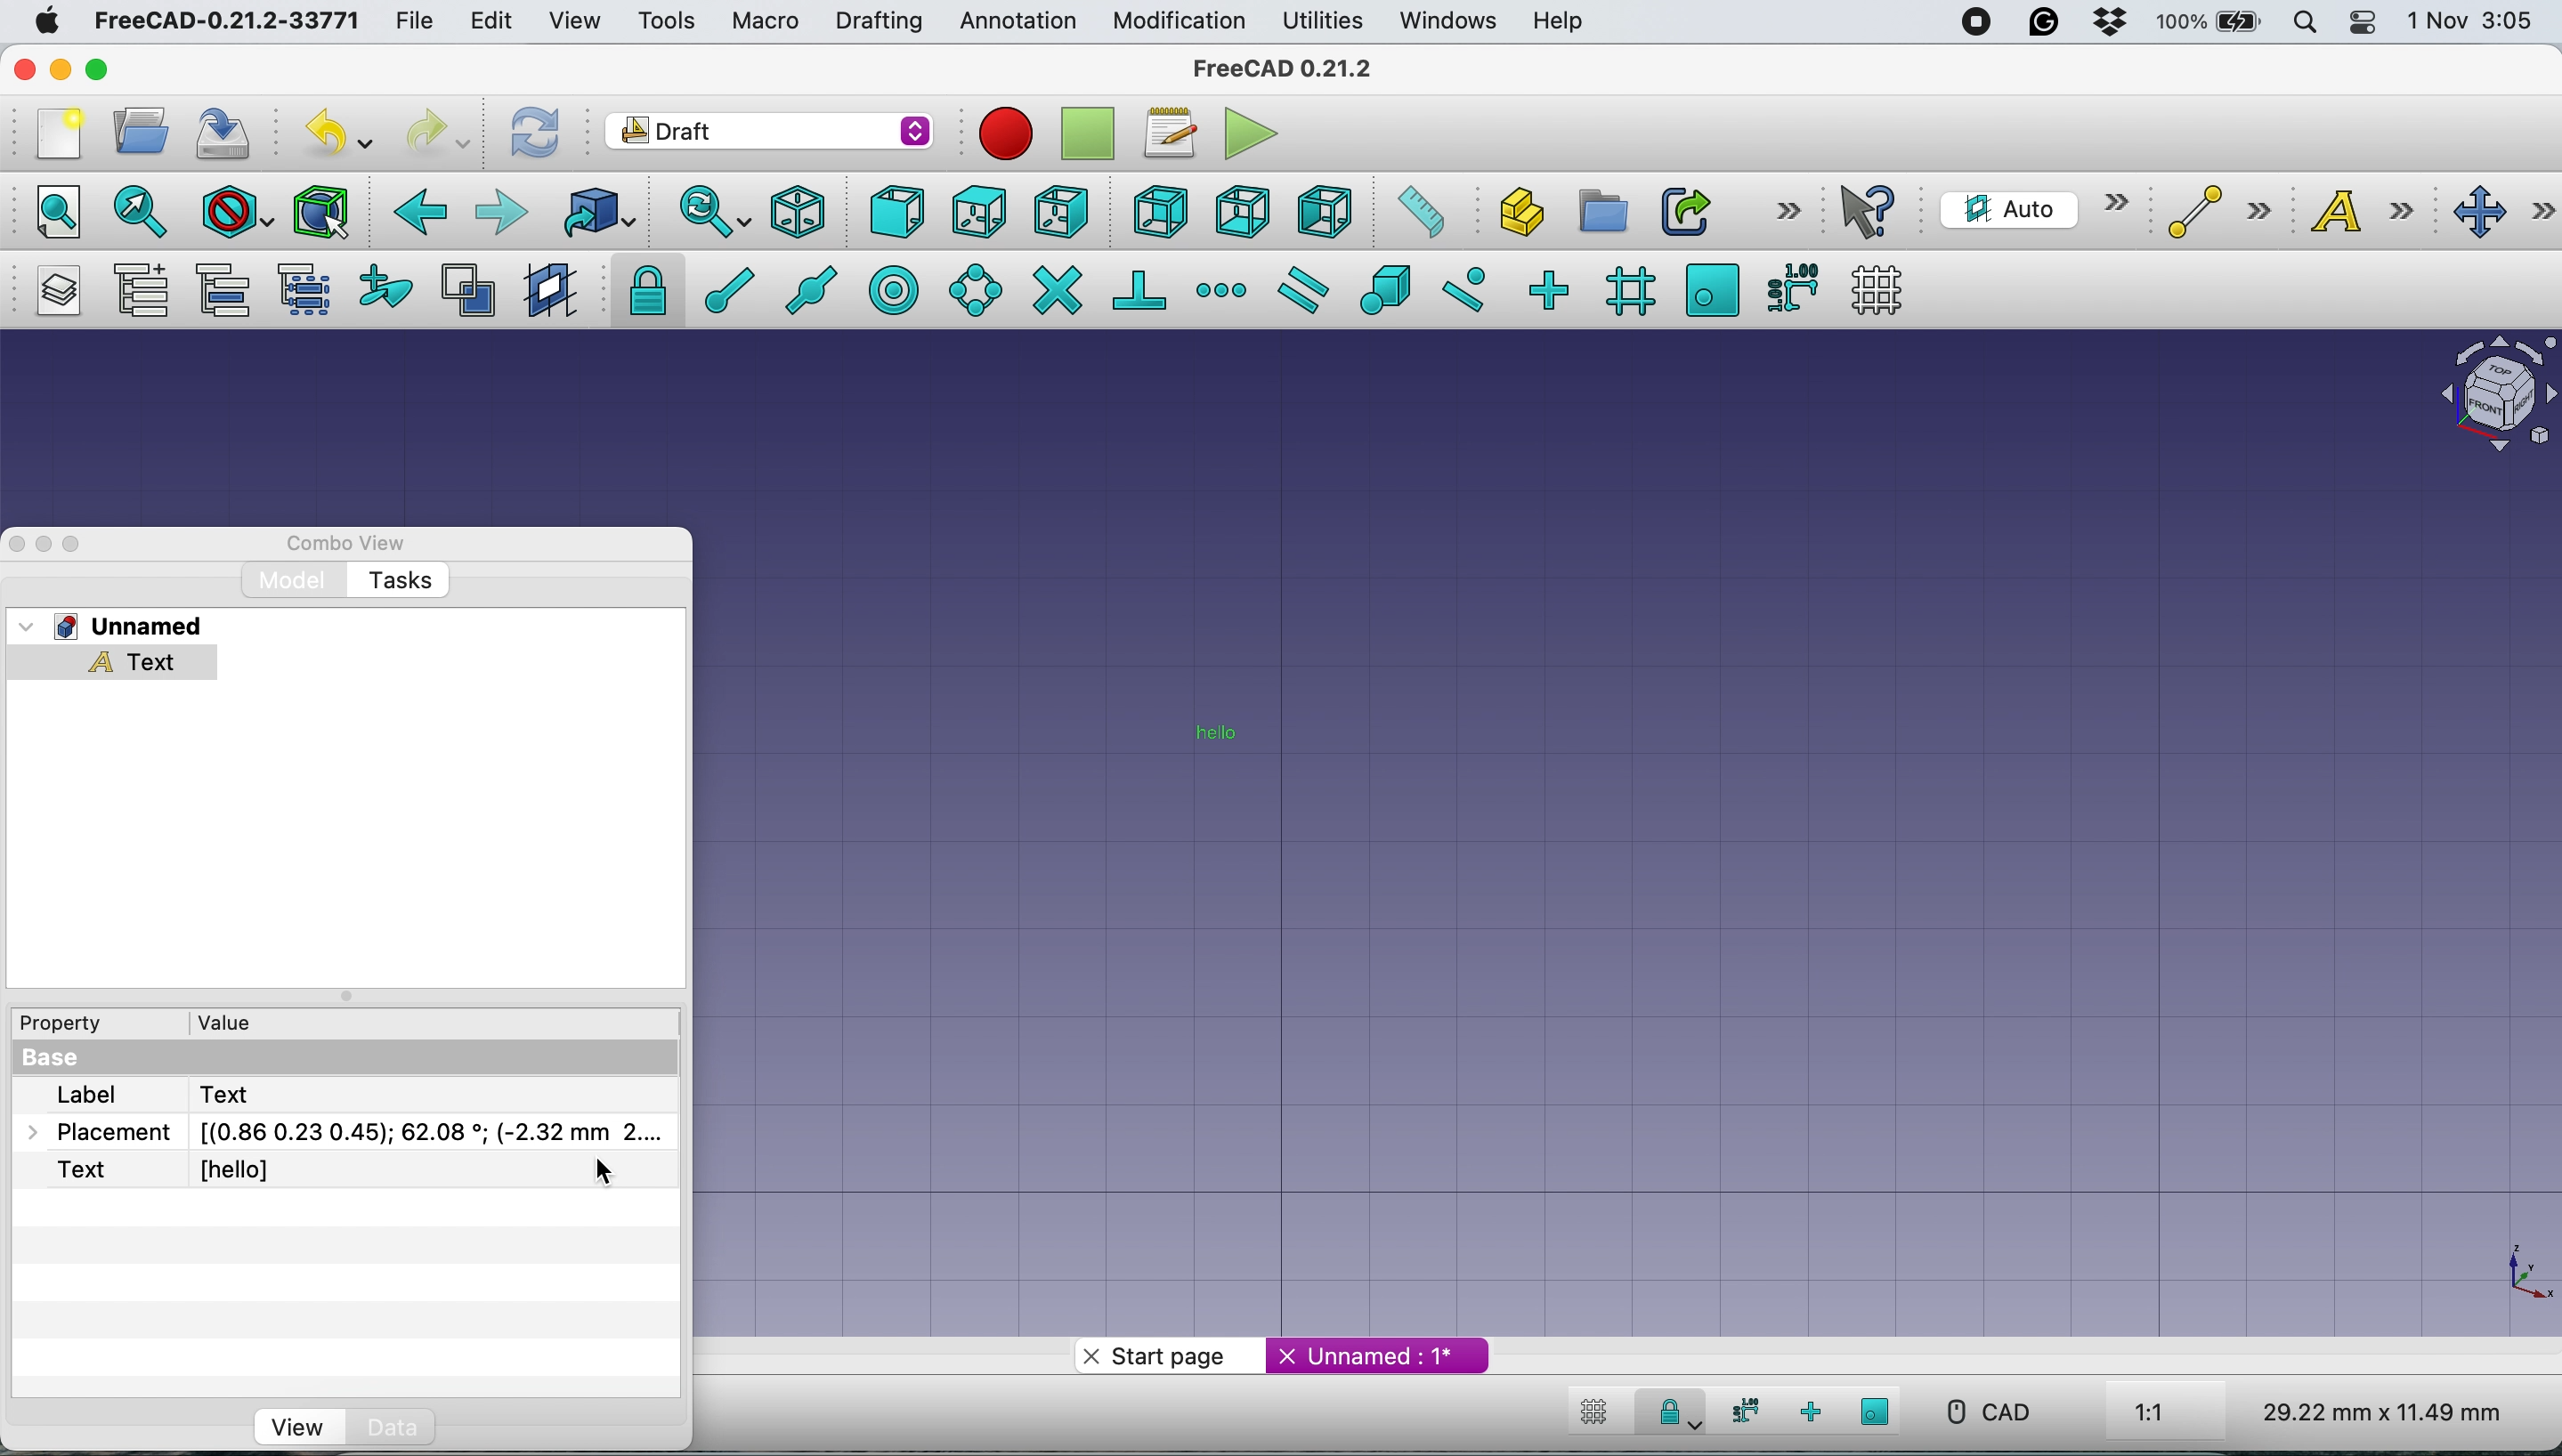 This screenshot has width=2562, height=1456. I want to click on spotlight search, so click(2302, 22).